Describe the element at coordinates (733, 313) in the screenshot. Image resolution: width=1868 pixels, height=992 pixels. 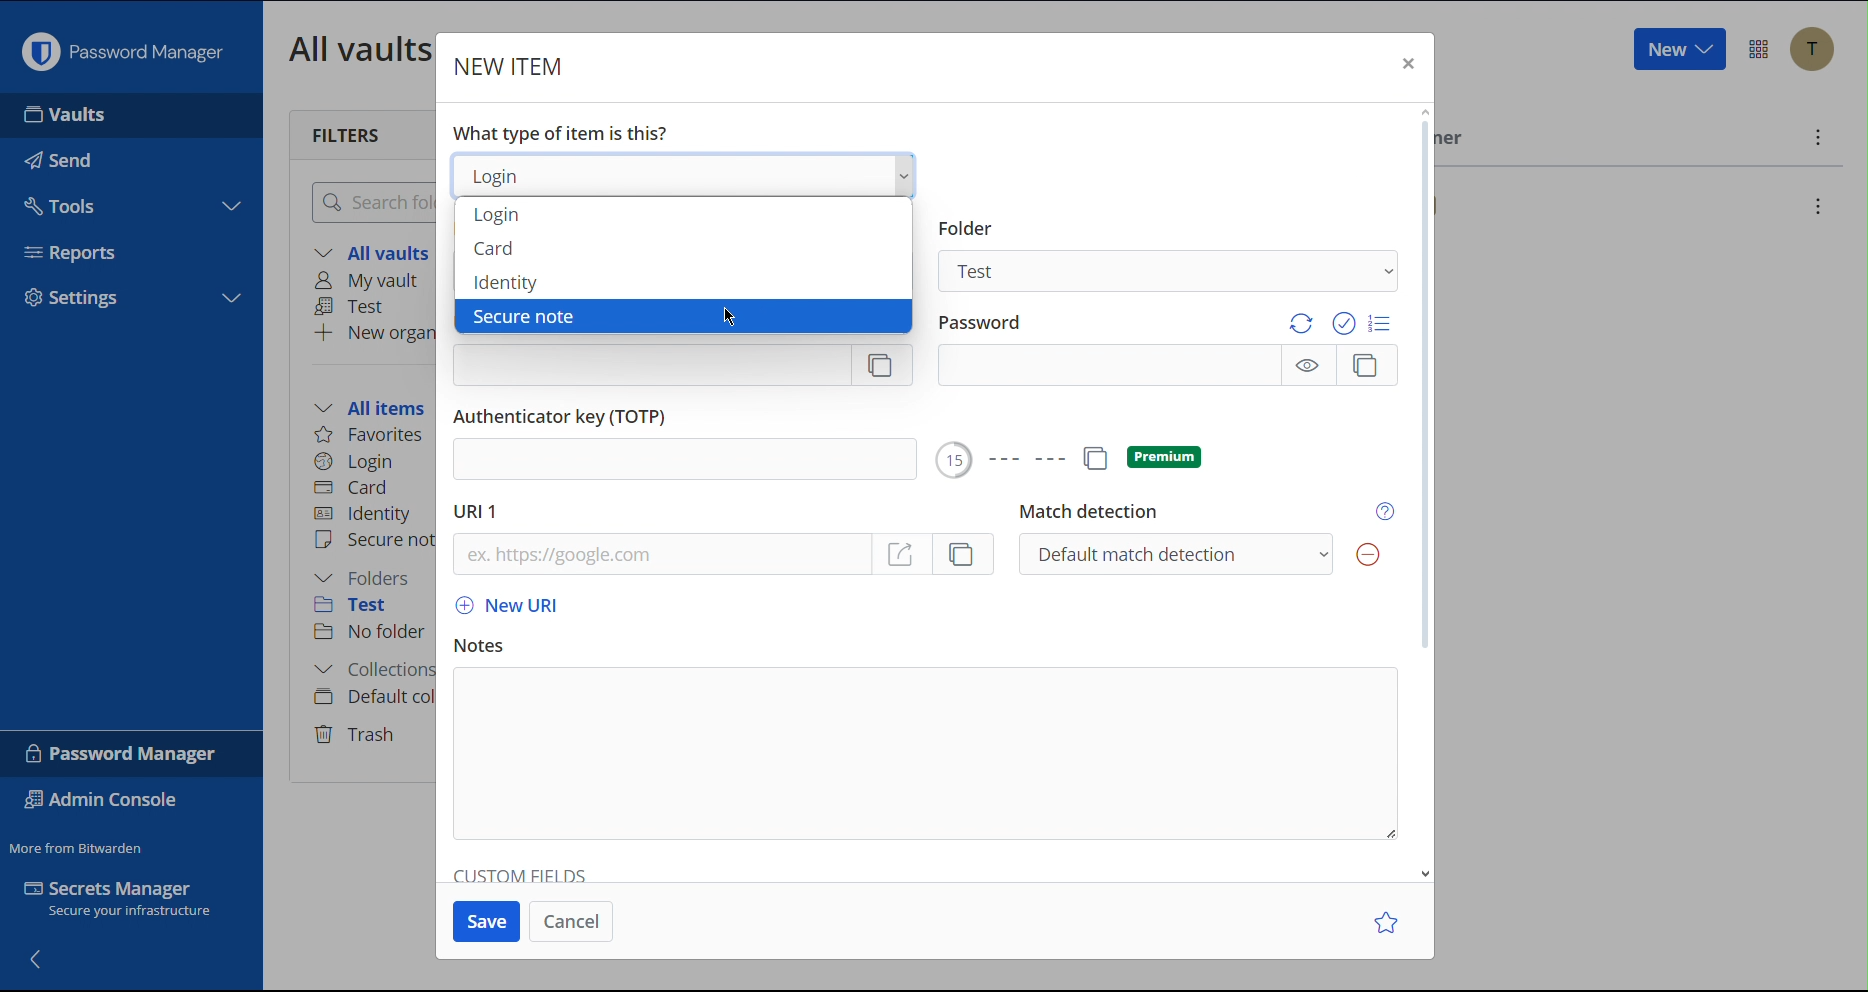
I see `Cursor` at that location.